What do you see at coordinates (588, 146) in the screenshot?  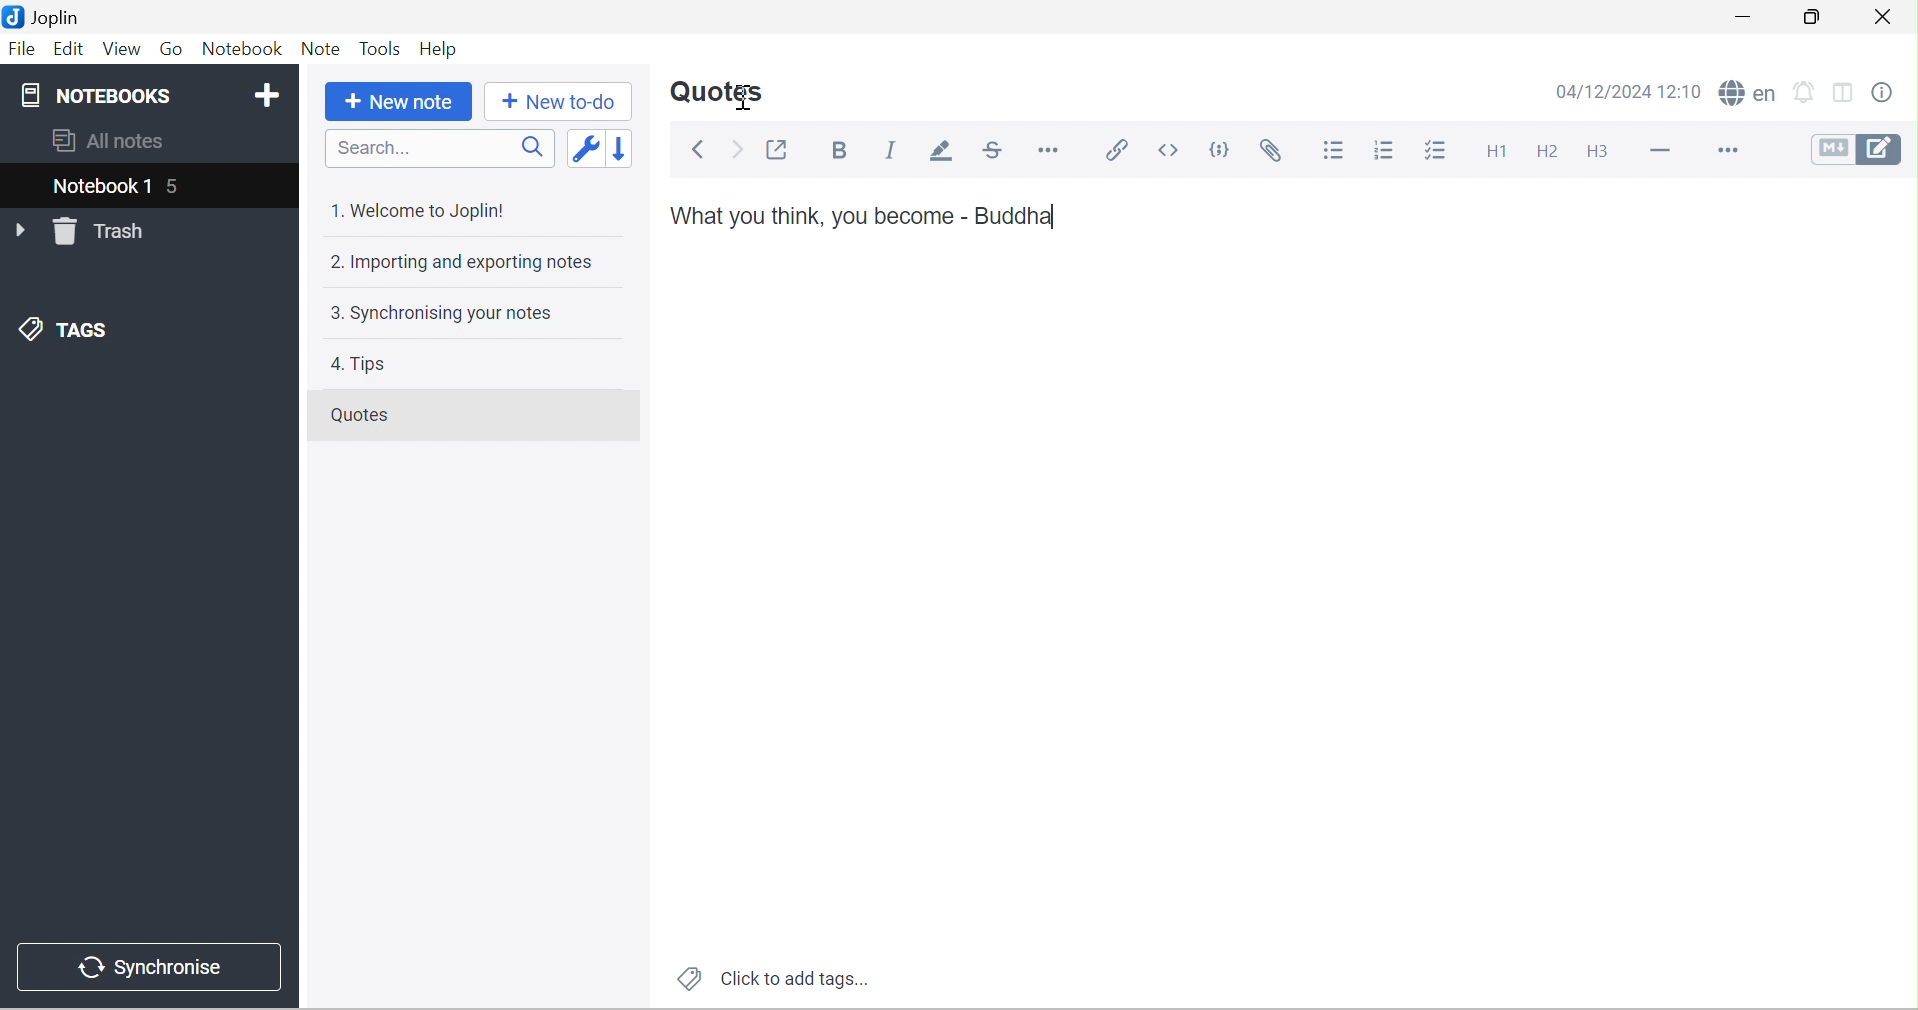 I see `Toggle sort order field` at bounding box center [588, 146].